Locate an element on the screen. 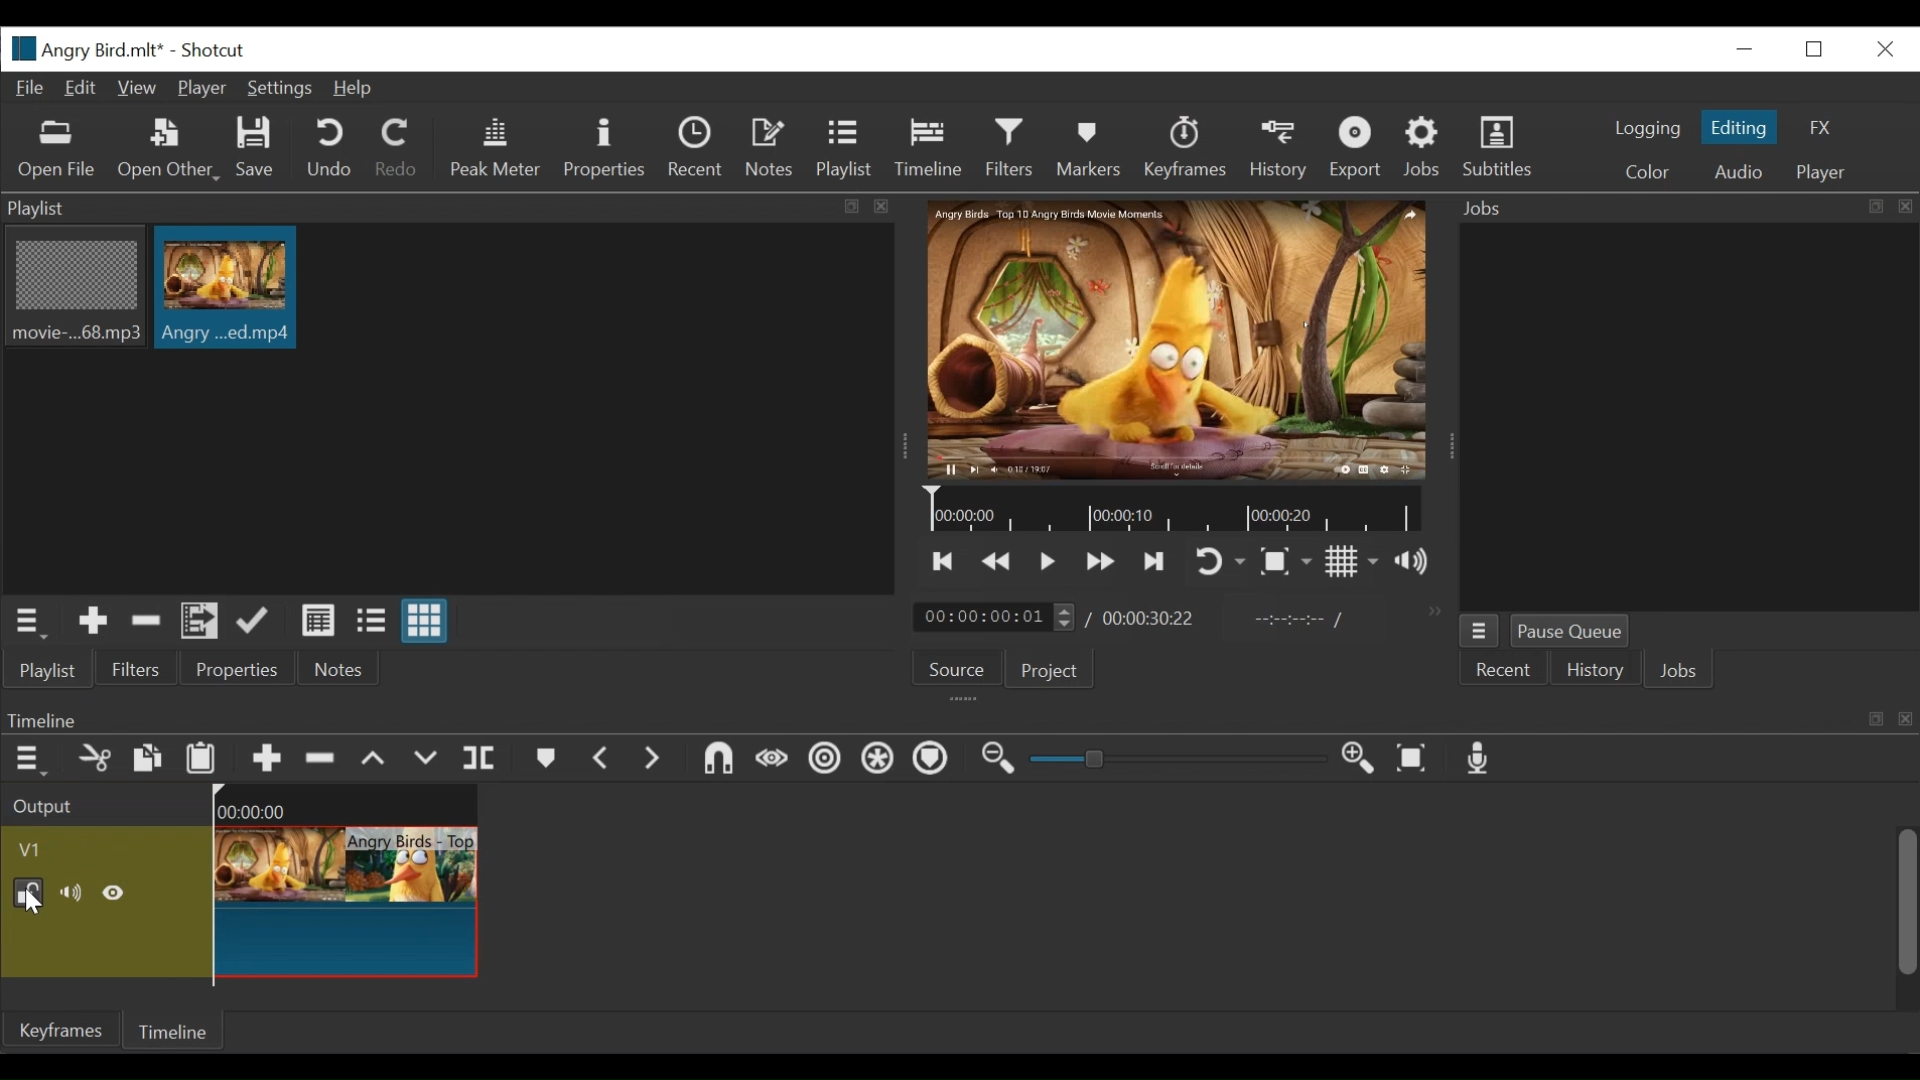 This screenshot has height=1080, width=1920. File name is located at coordinates (85, 48).